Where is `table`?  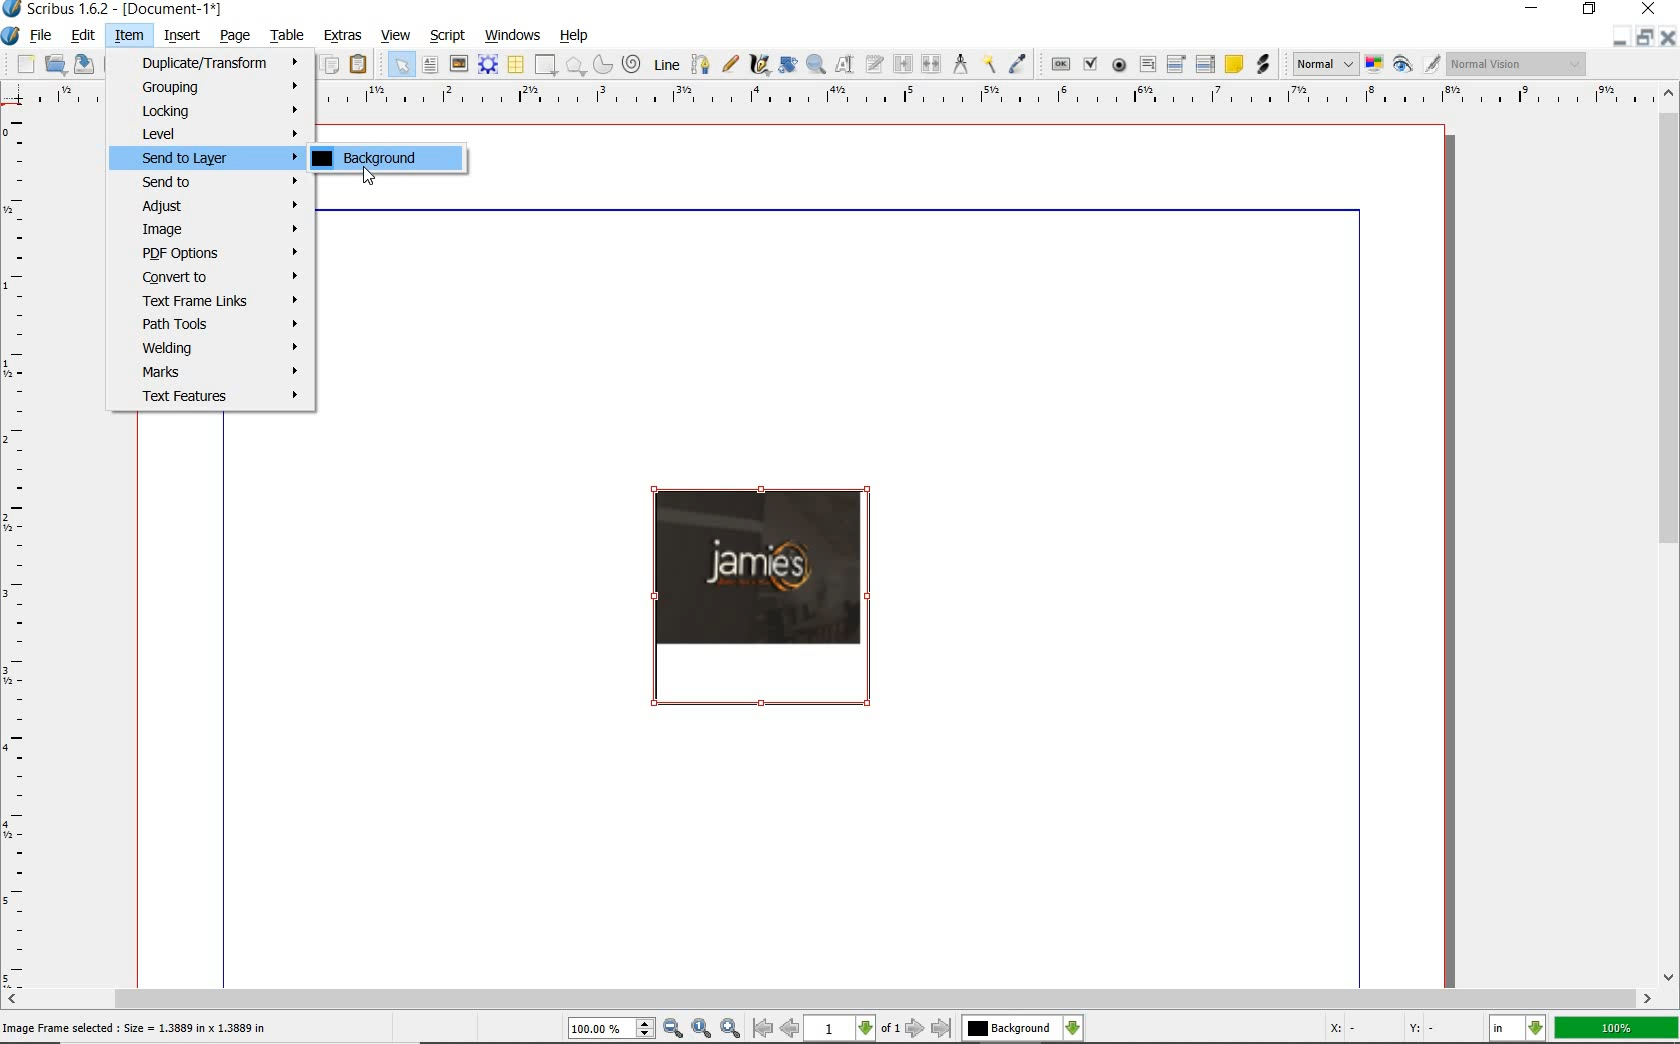
table is located at coordinates (289, 37).